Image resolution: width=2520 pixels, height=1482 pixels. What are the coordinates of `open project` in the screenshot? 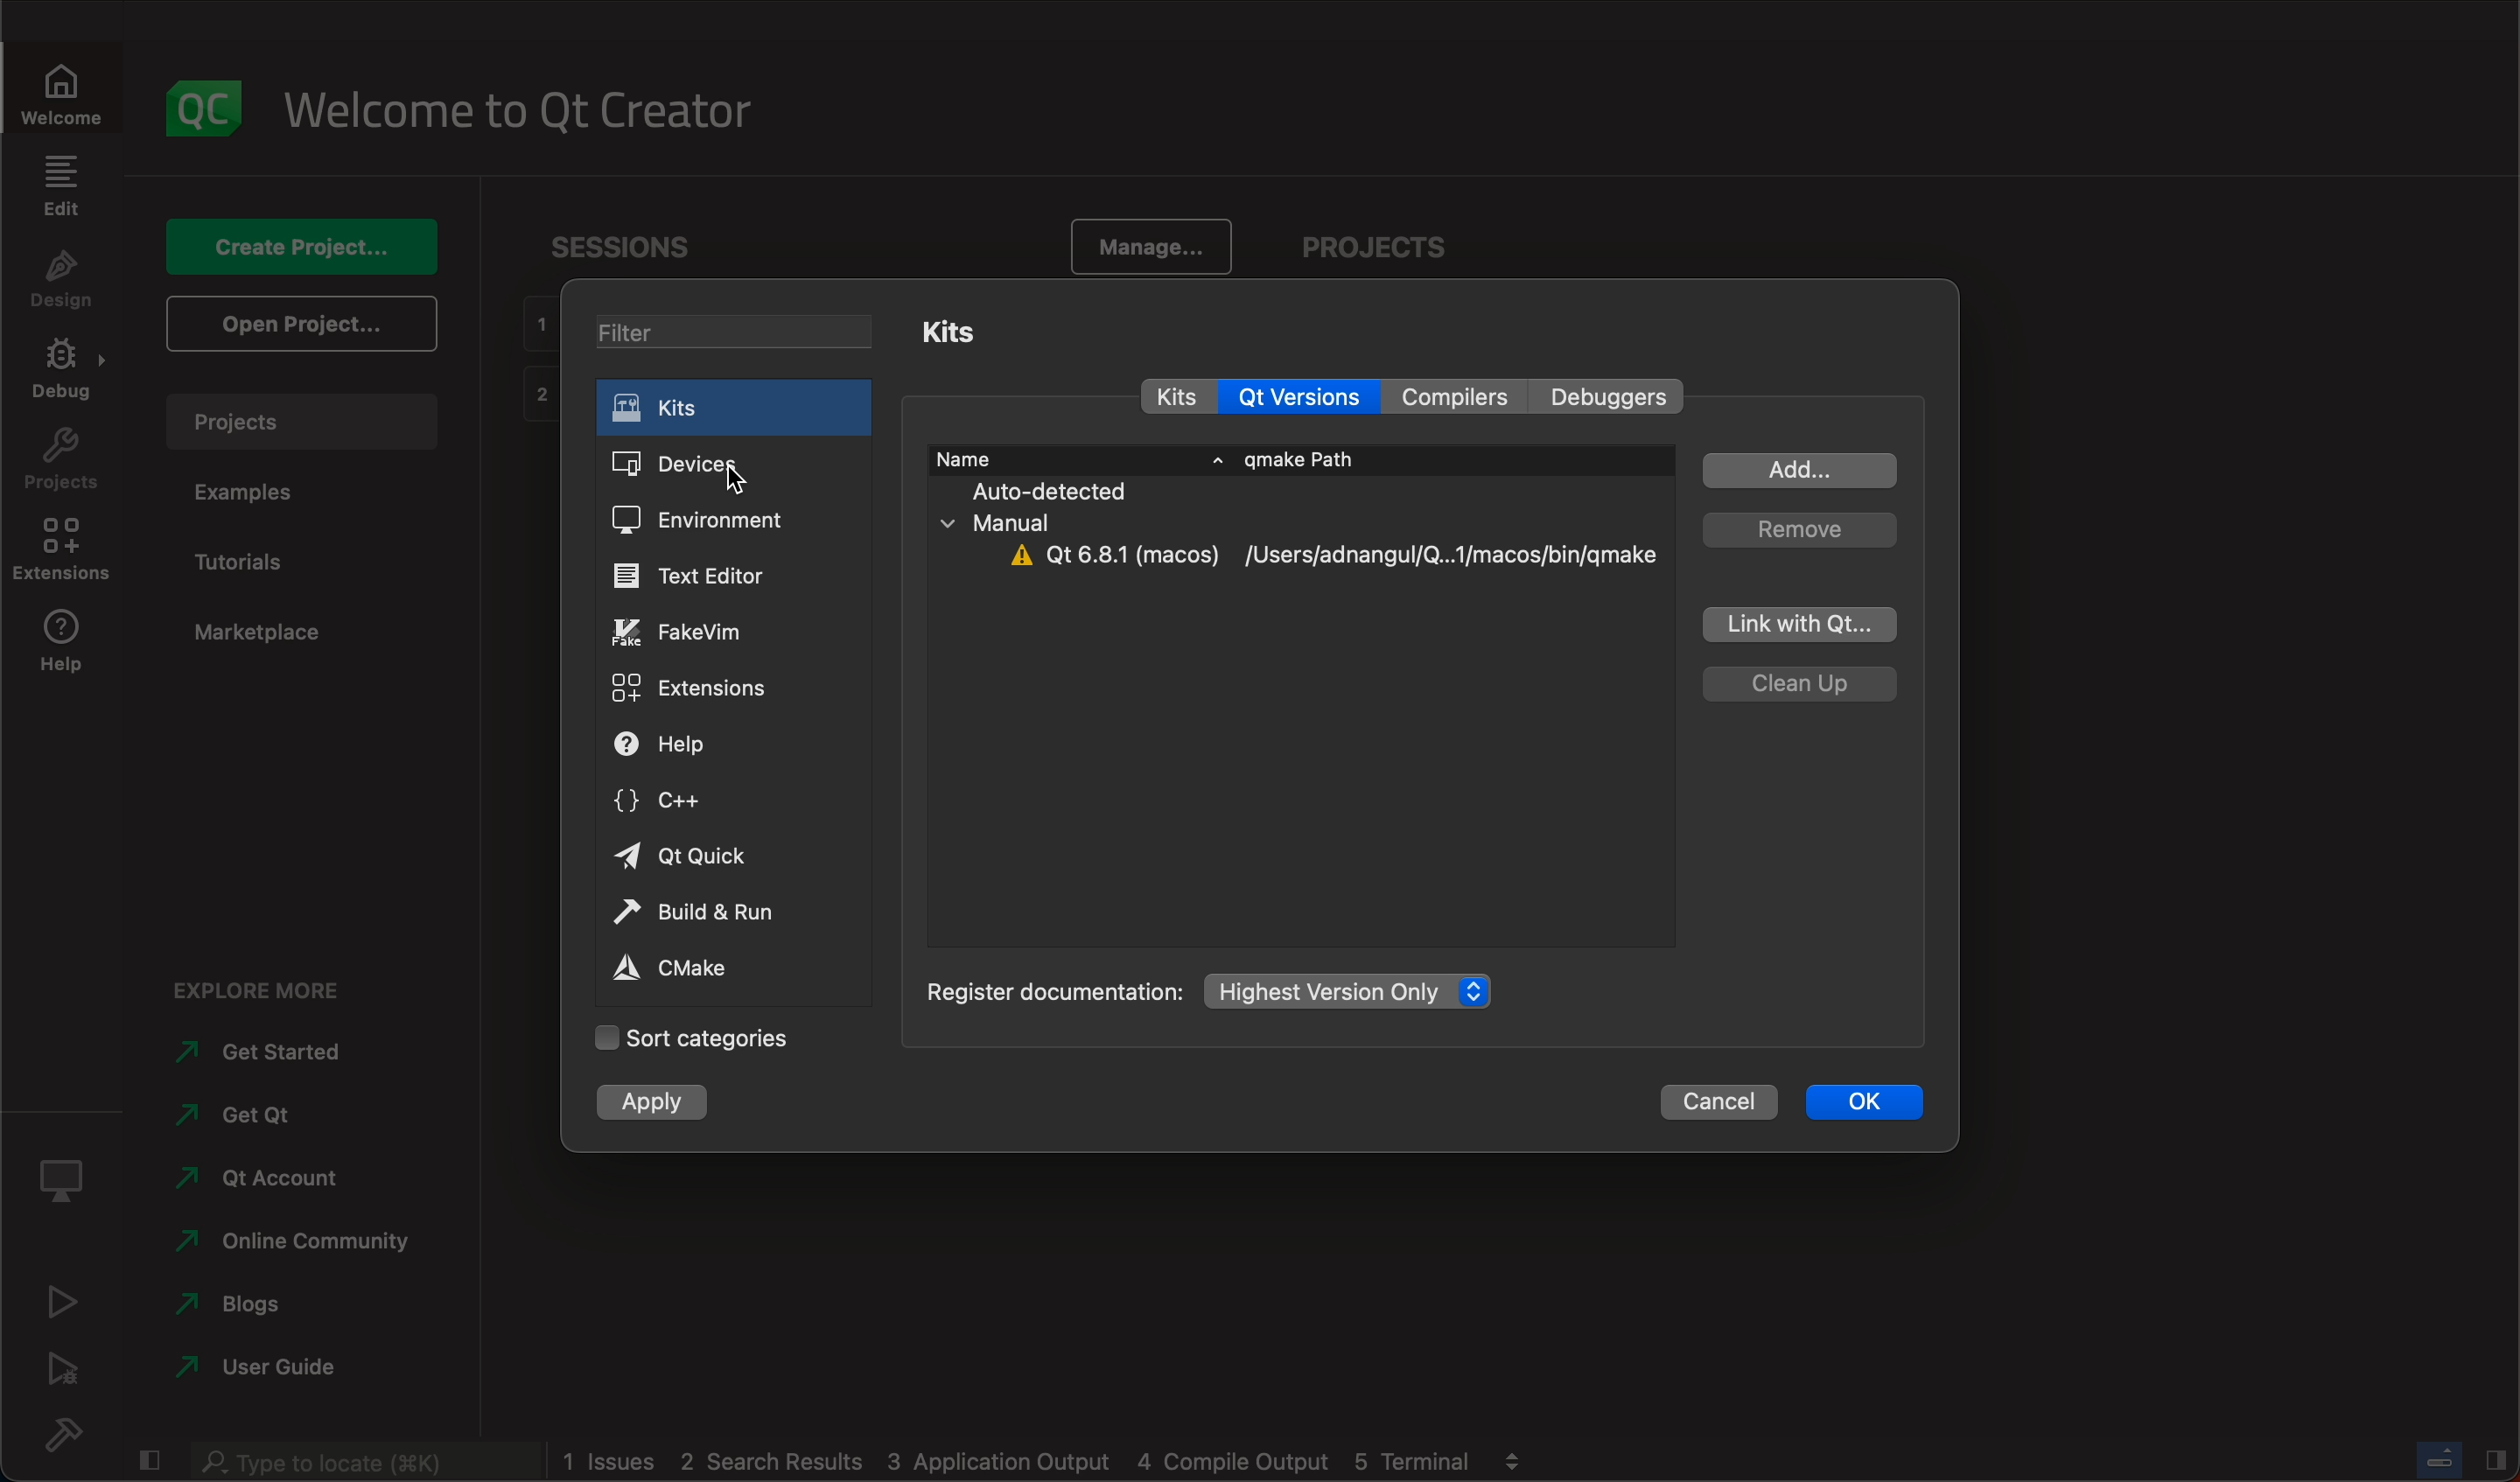 It's located at (301, 325).